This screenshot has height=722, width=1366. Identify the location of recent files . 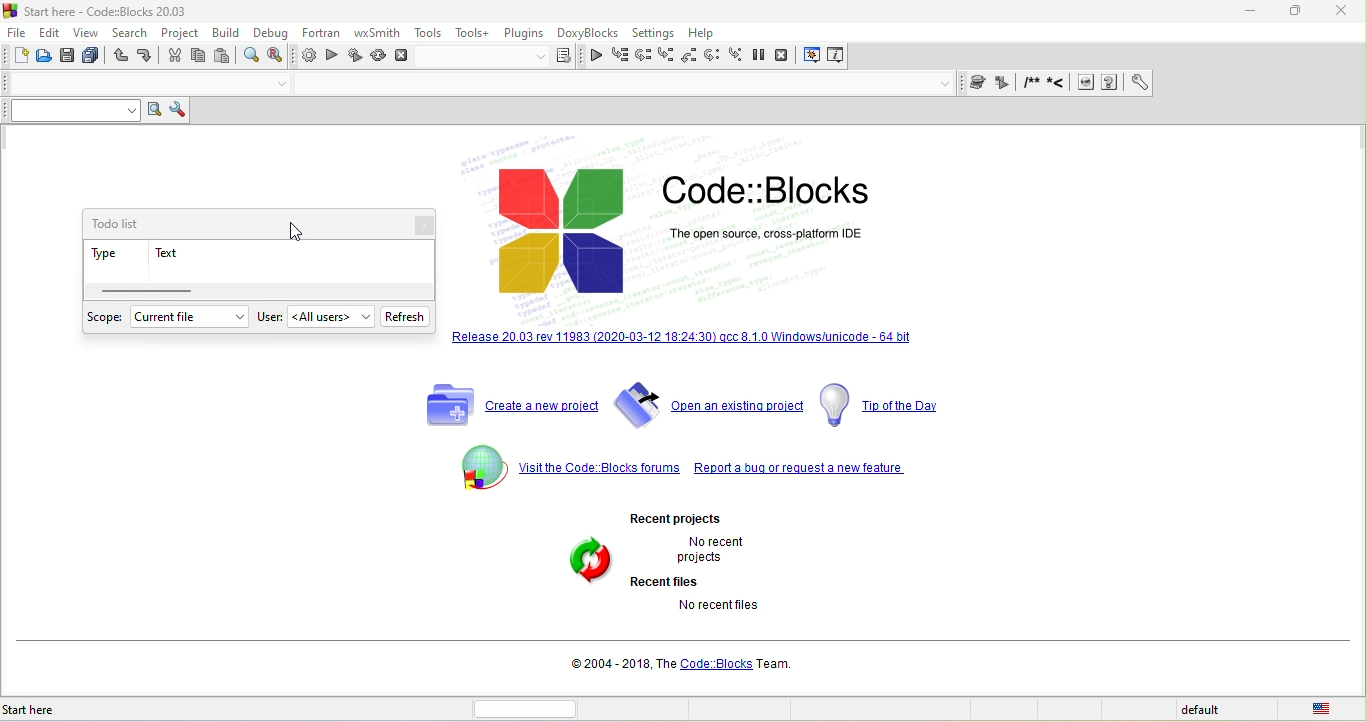
(670, 581).